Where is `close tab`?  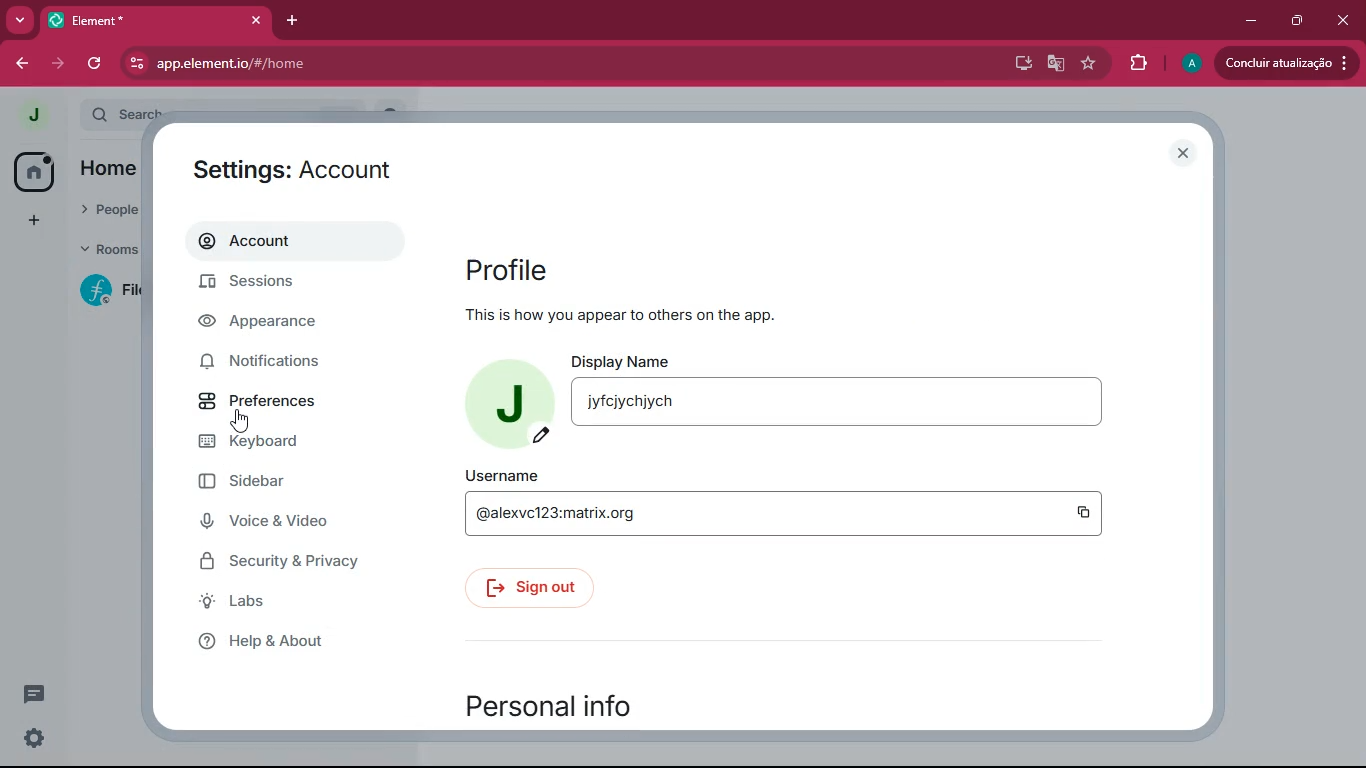 close tab is located at coordinates (256, 20).